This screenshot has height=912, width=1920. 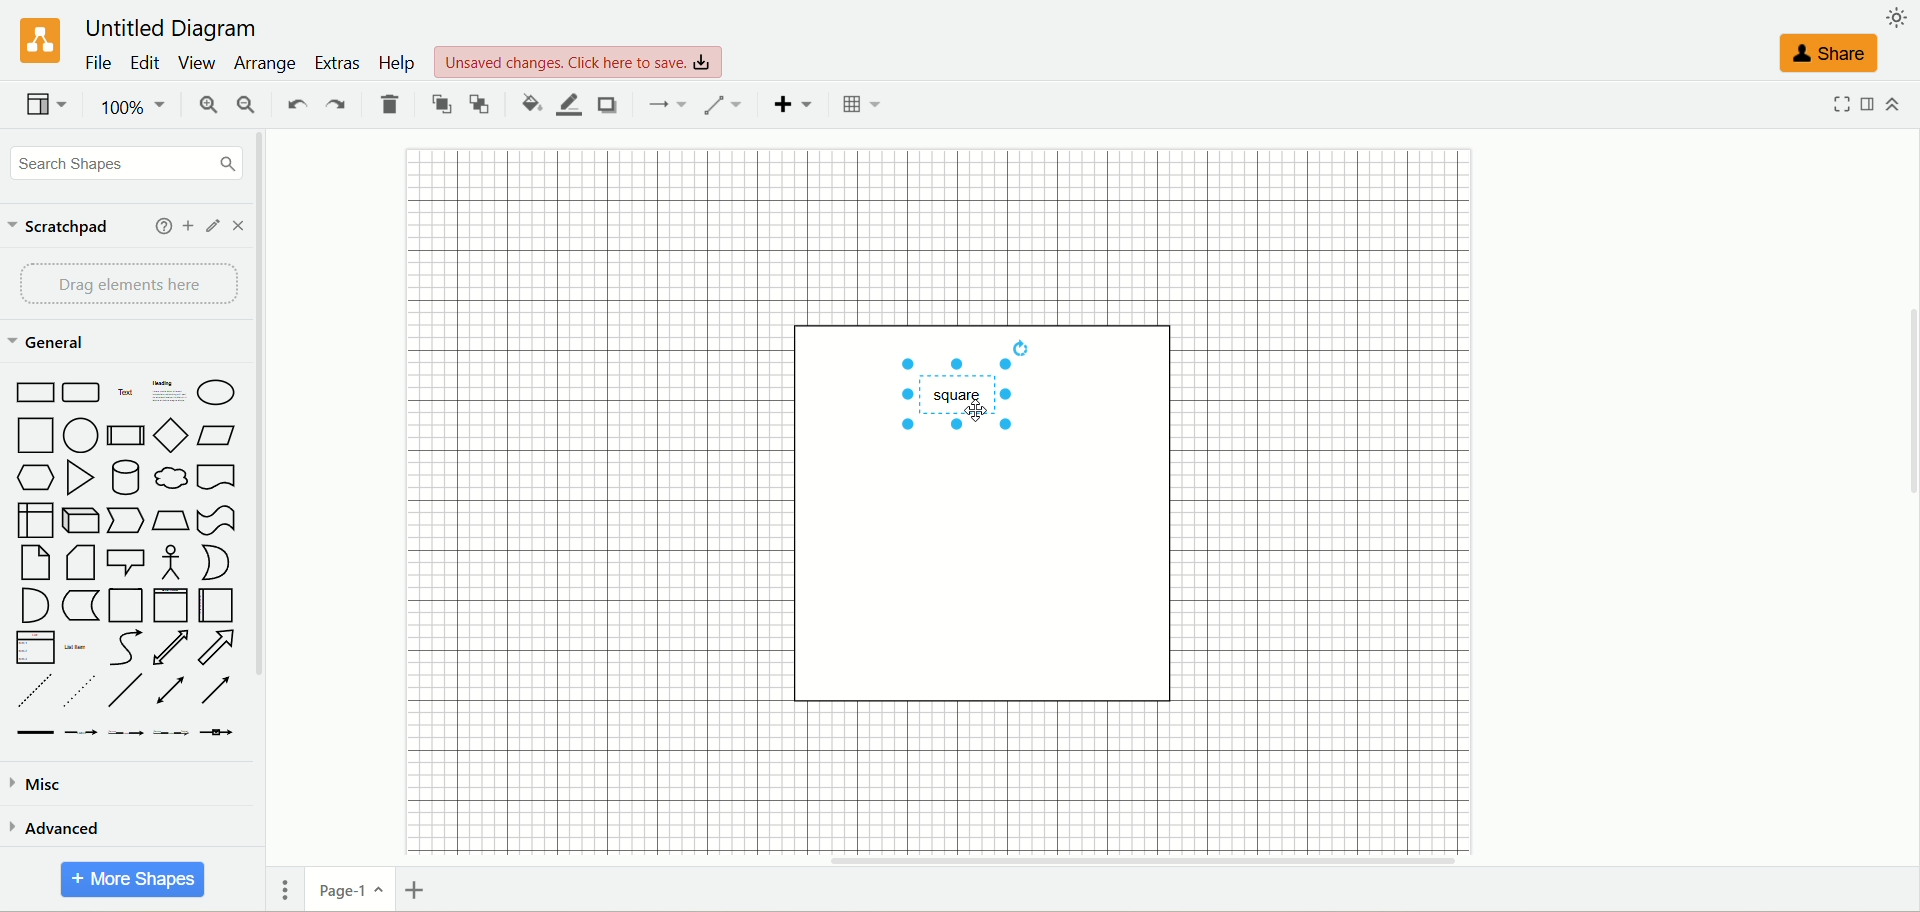 I want to click on delete, so click(x=391, y=104).